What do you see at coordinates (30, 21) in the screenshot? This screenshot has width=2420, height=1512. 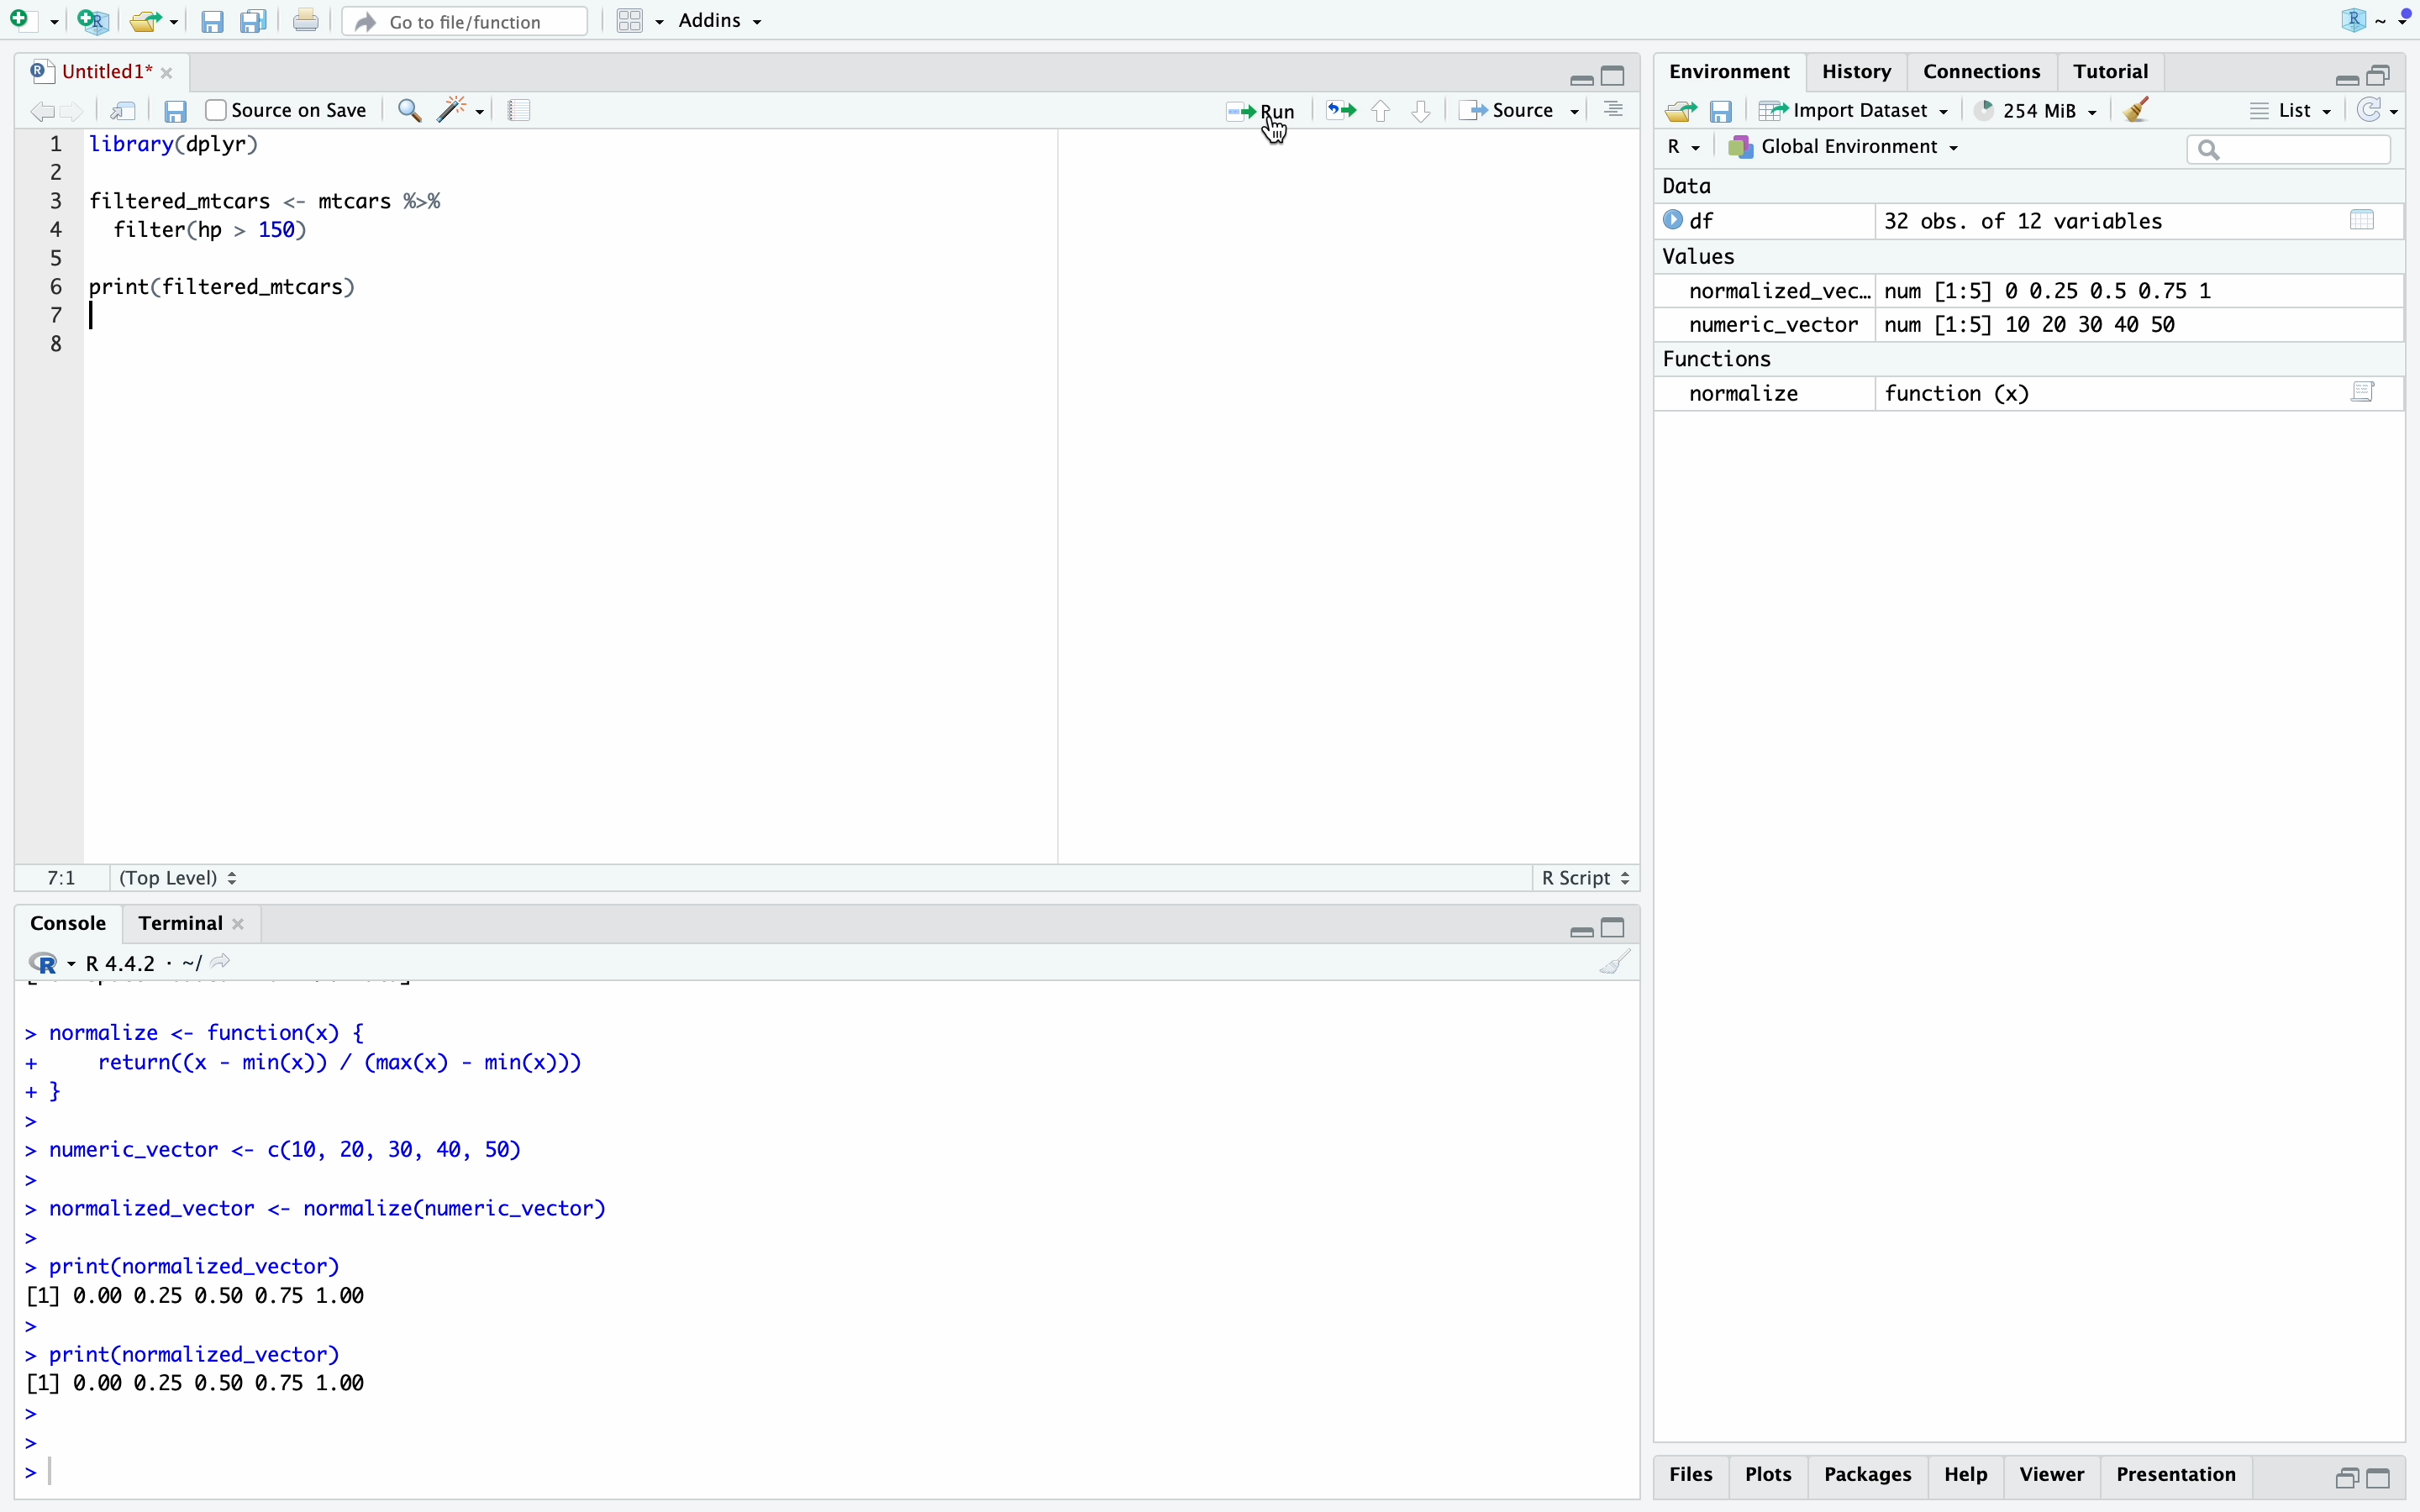 I see `new file` at bounding box center [30, 21].